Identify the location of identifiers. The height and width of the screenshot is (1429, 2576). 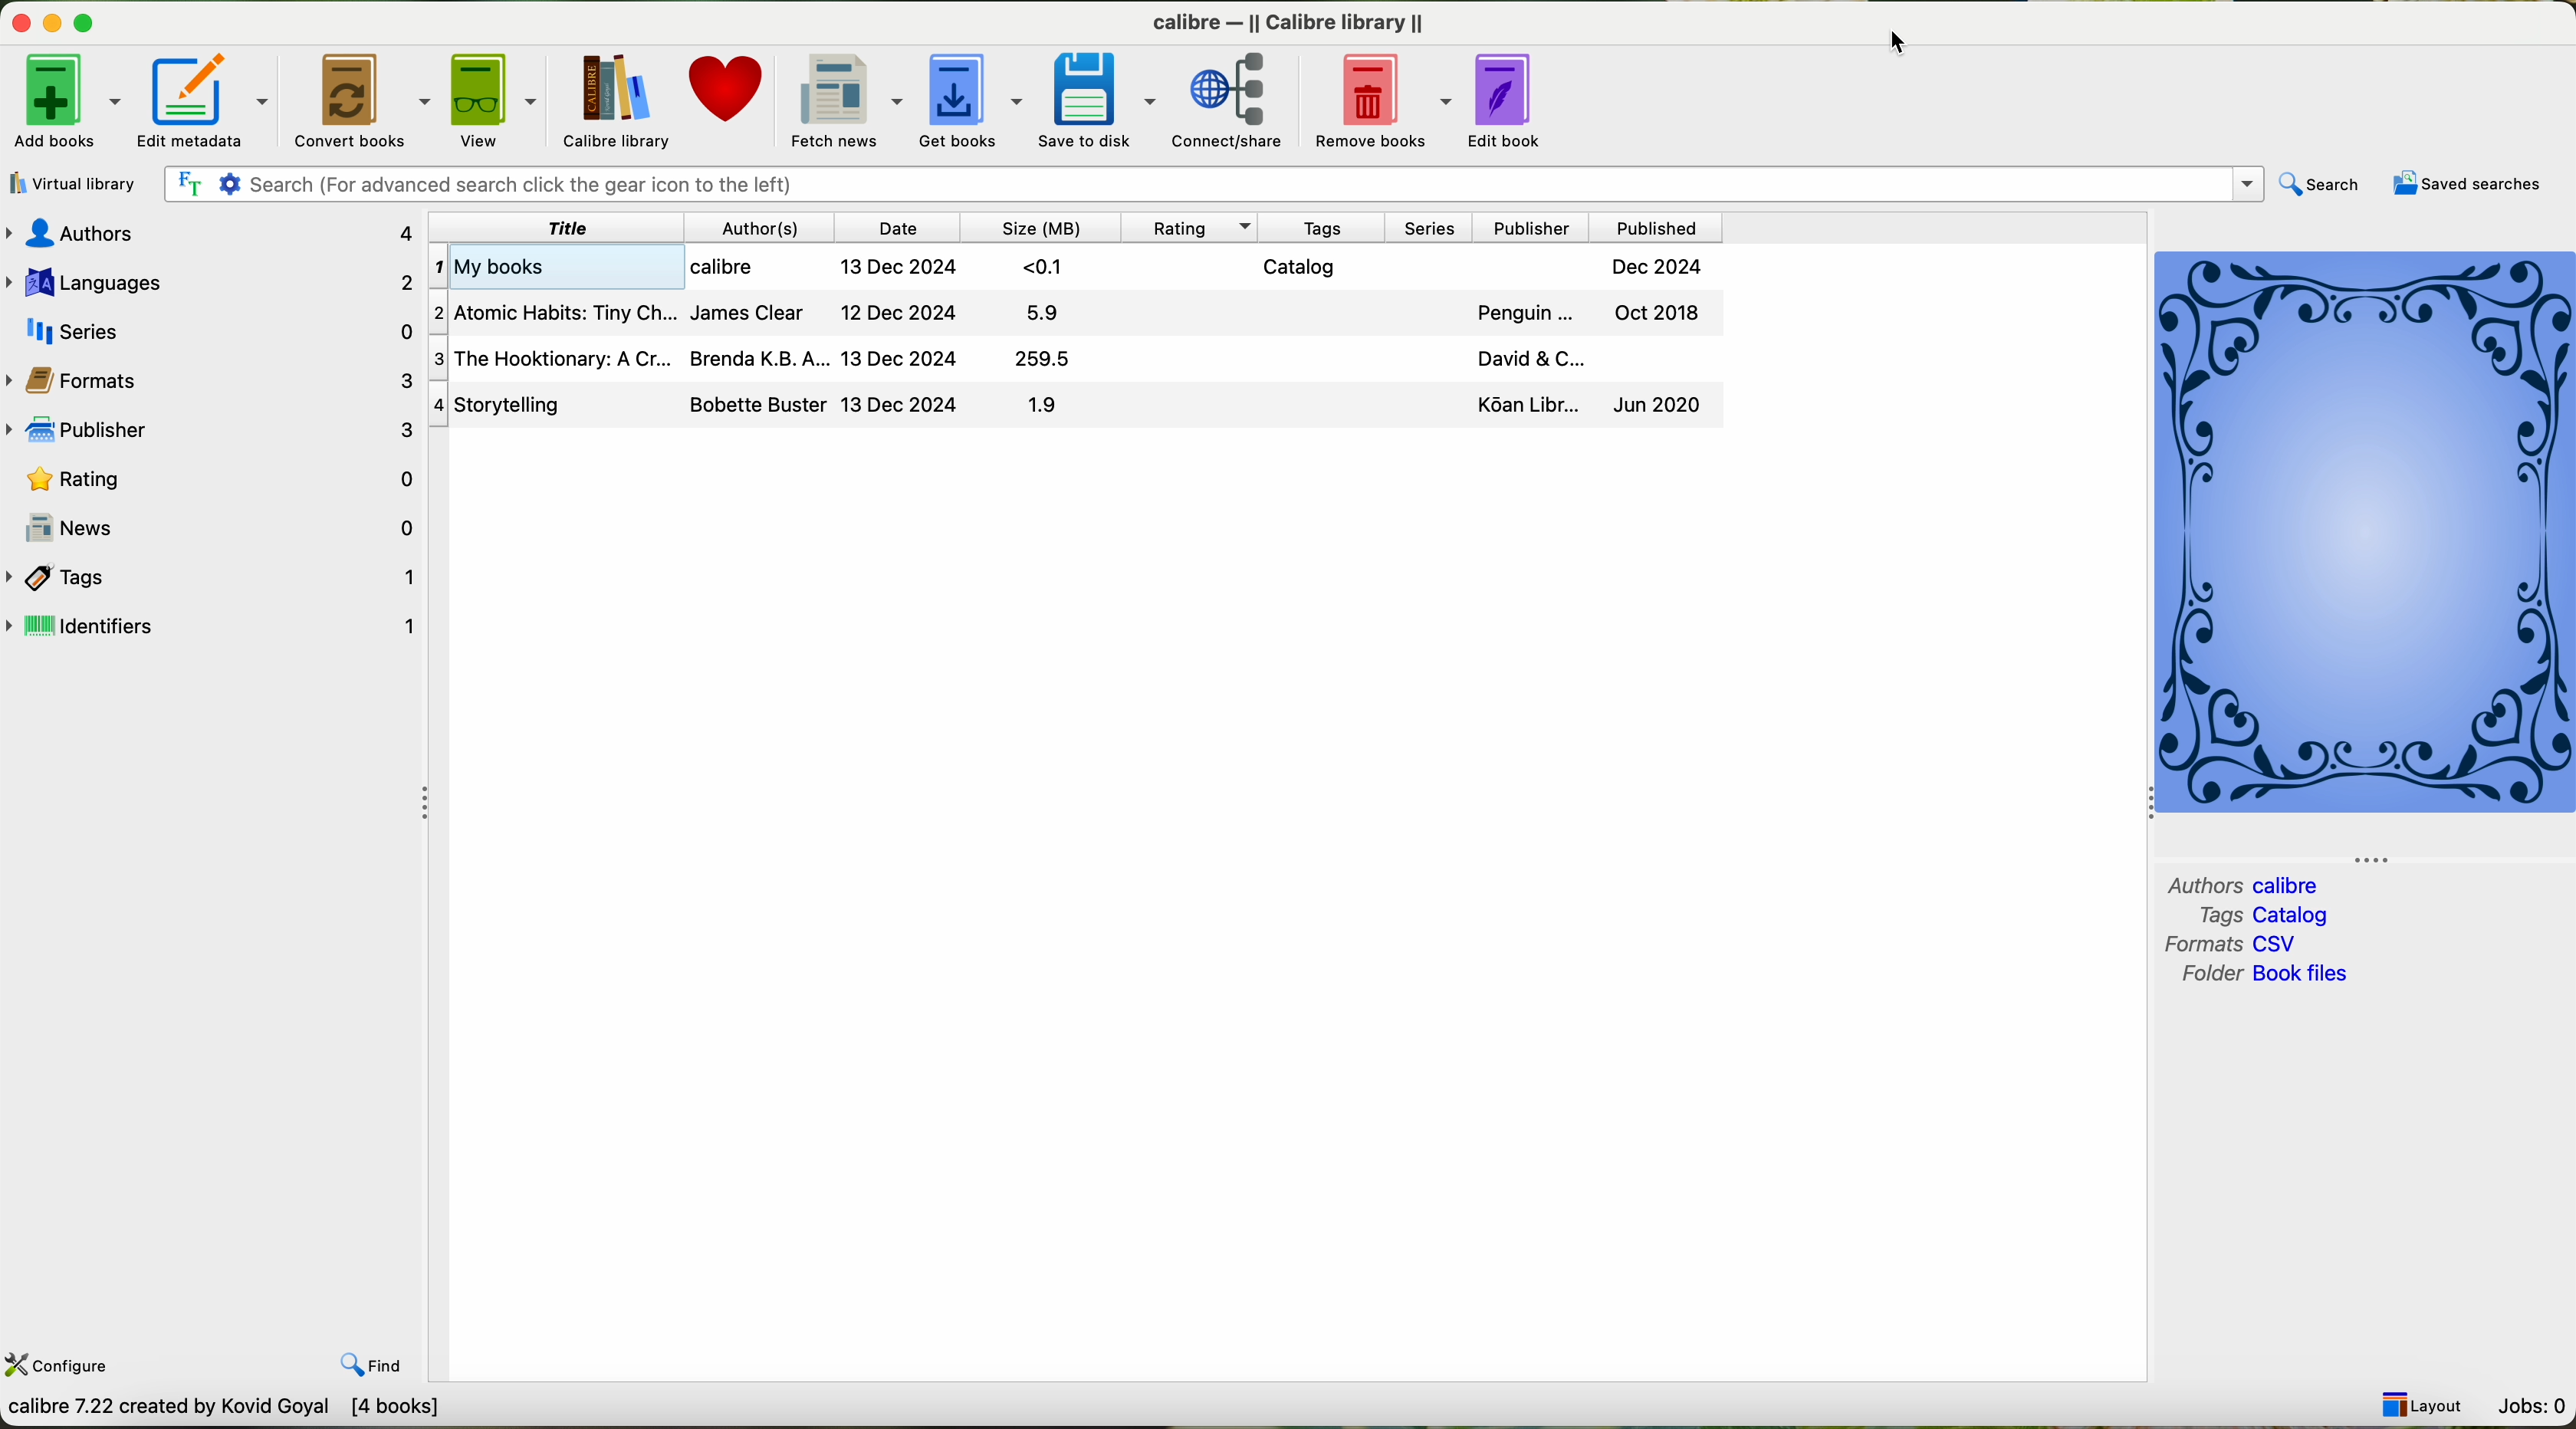
(213, 624).